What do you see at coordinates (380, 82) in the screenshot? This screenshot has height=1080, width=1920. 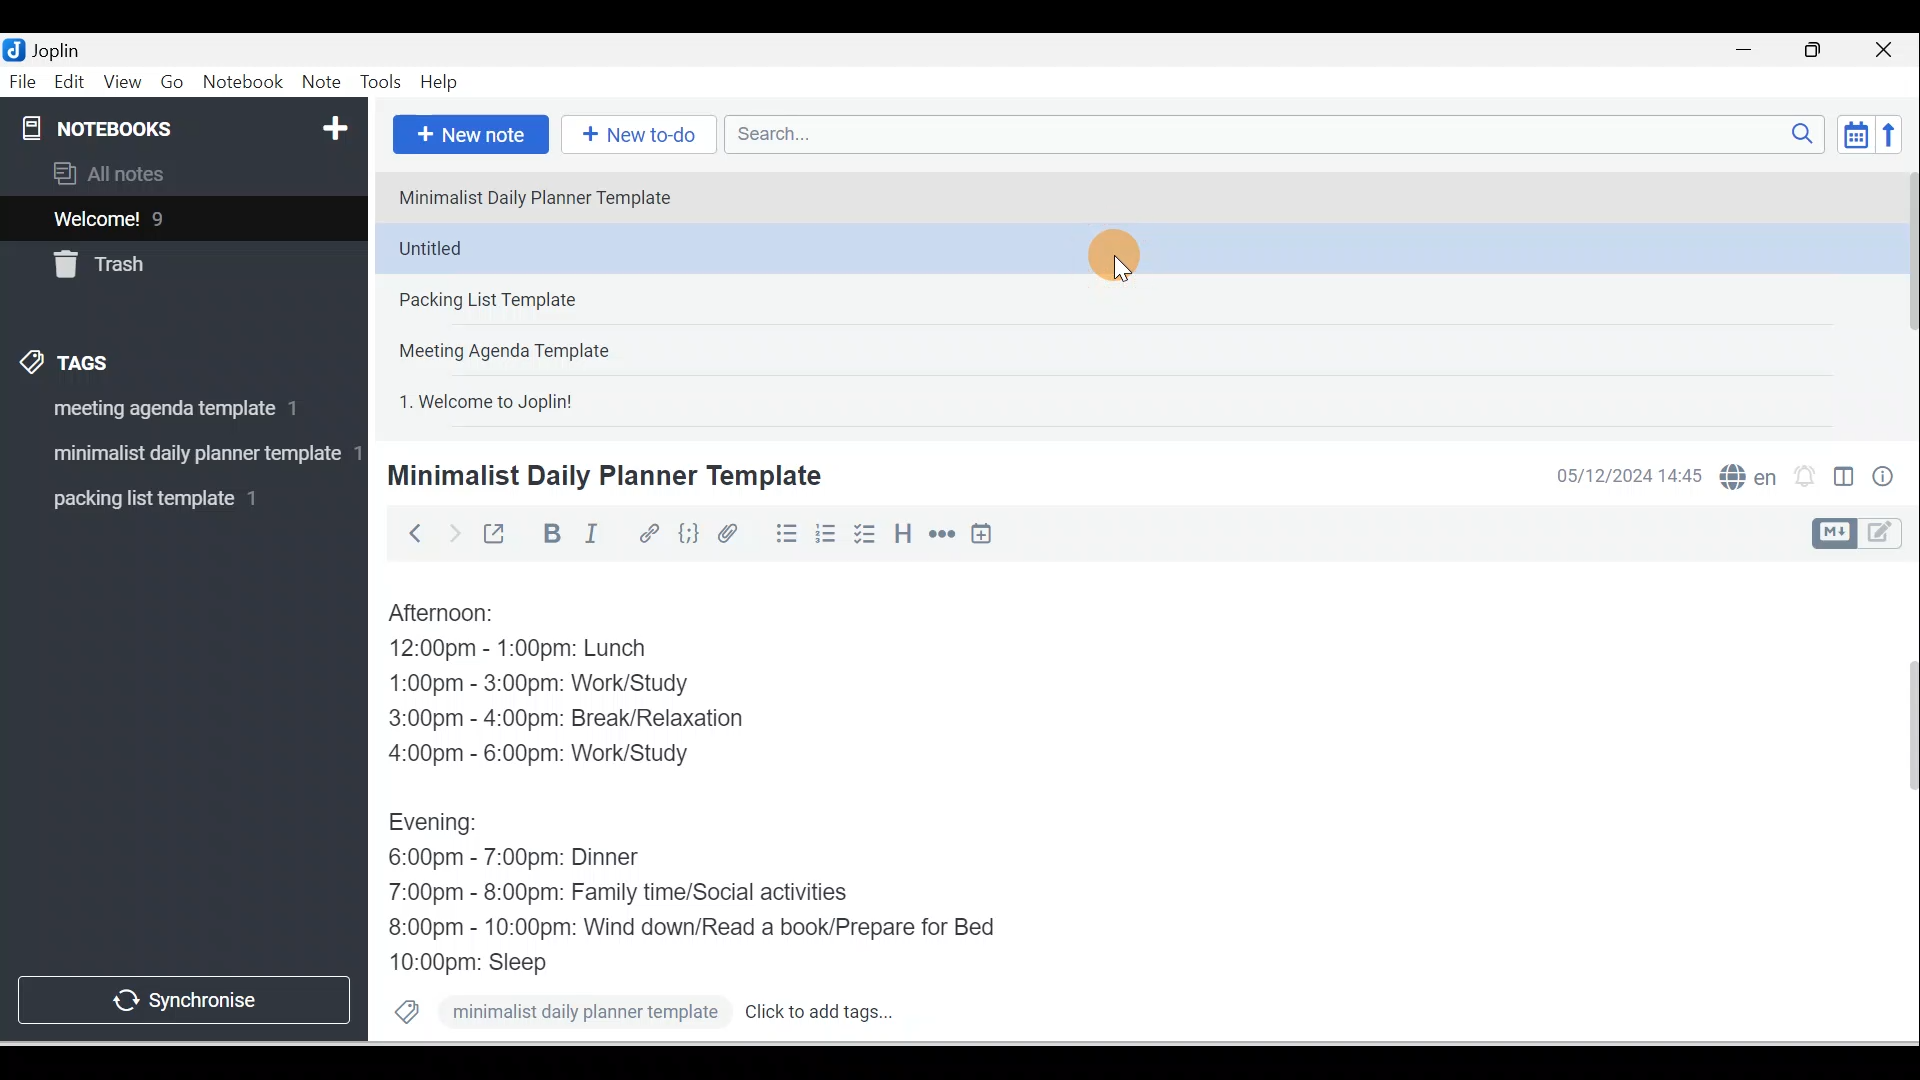 I see `Tools` at bounding box center [380, 82].